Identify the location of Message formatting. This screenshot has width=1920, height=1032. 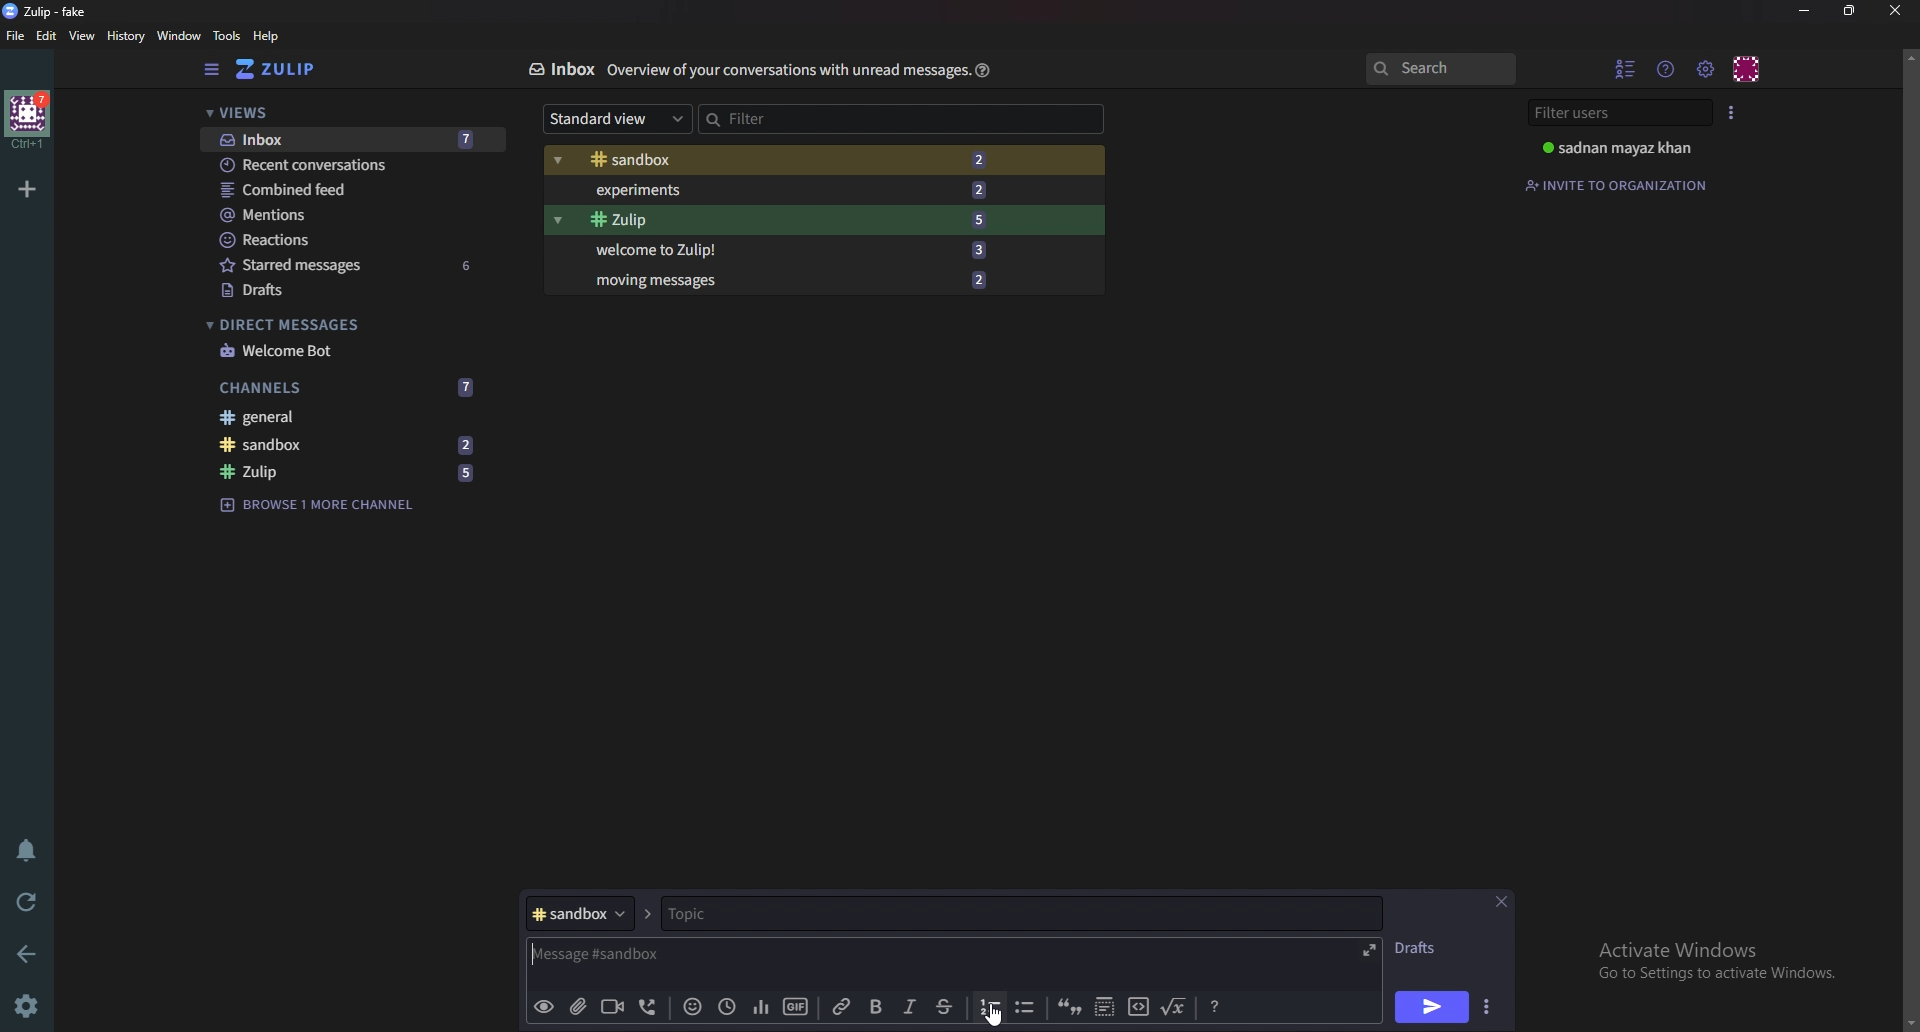
(1214, 1007).